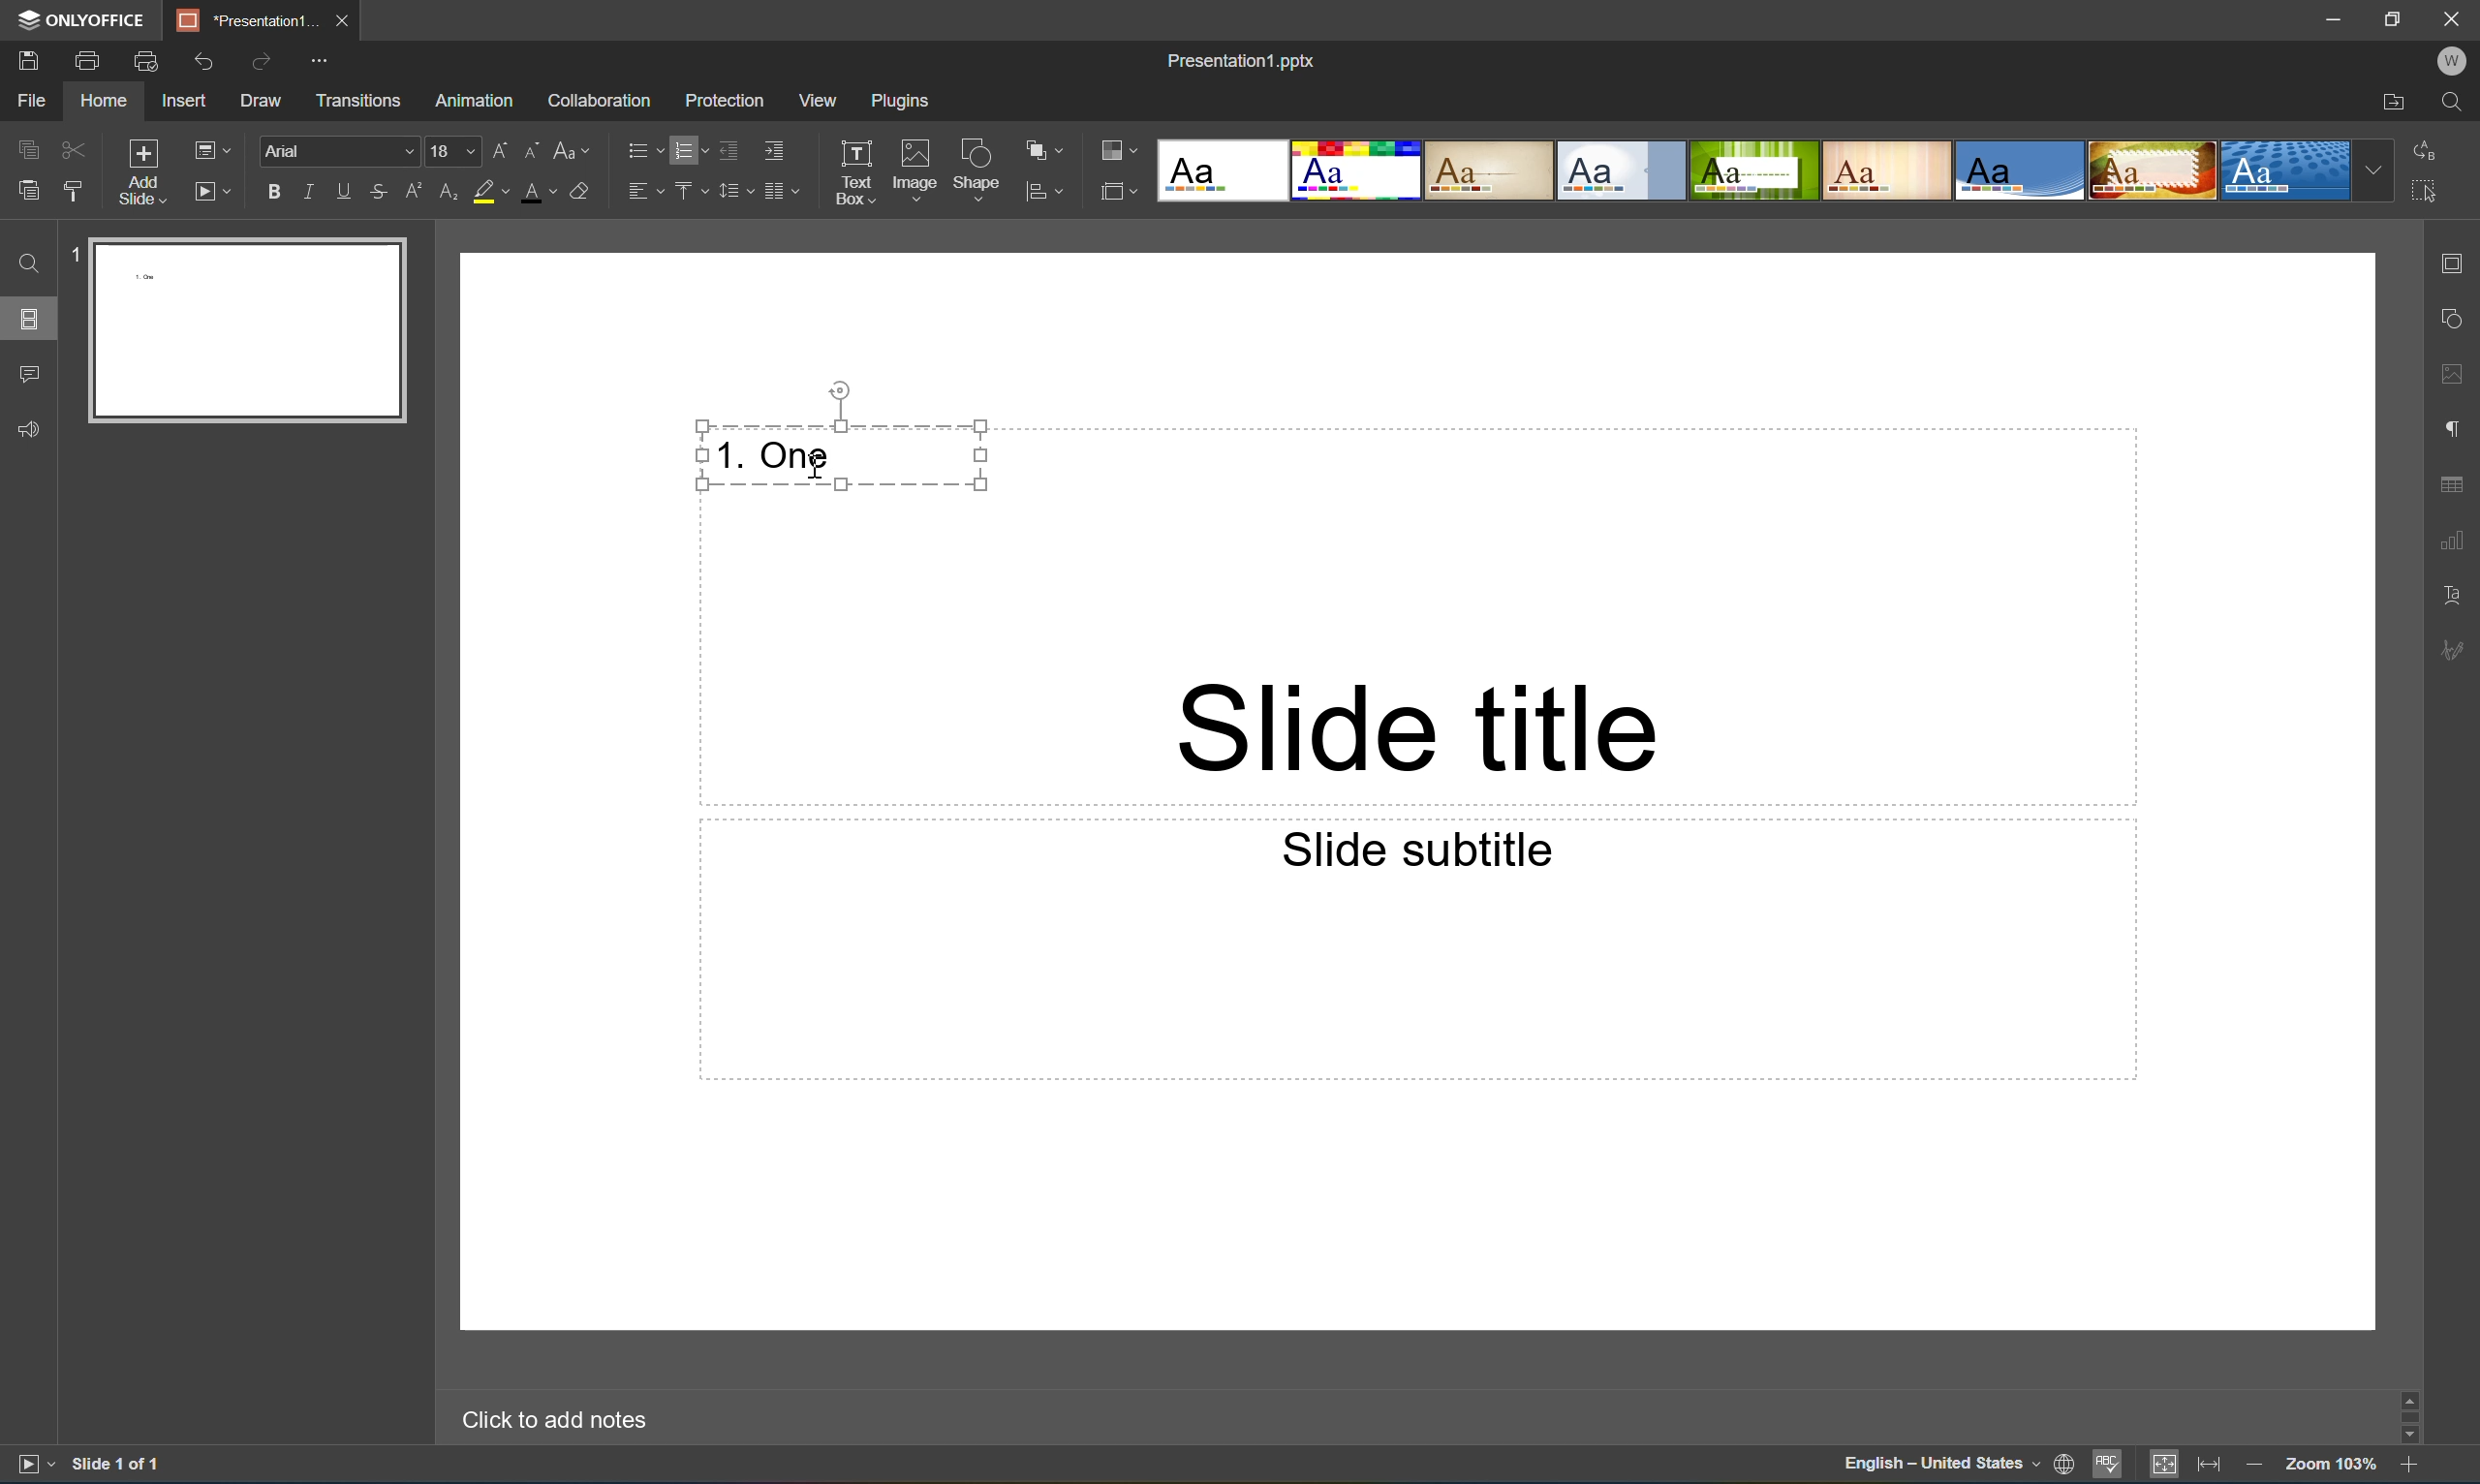 The image size is (2480, 1484). What do you see at coordinates (1416, 728) in the screenshot?
I see `Slide title` at bounding box center [1416, 728].